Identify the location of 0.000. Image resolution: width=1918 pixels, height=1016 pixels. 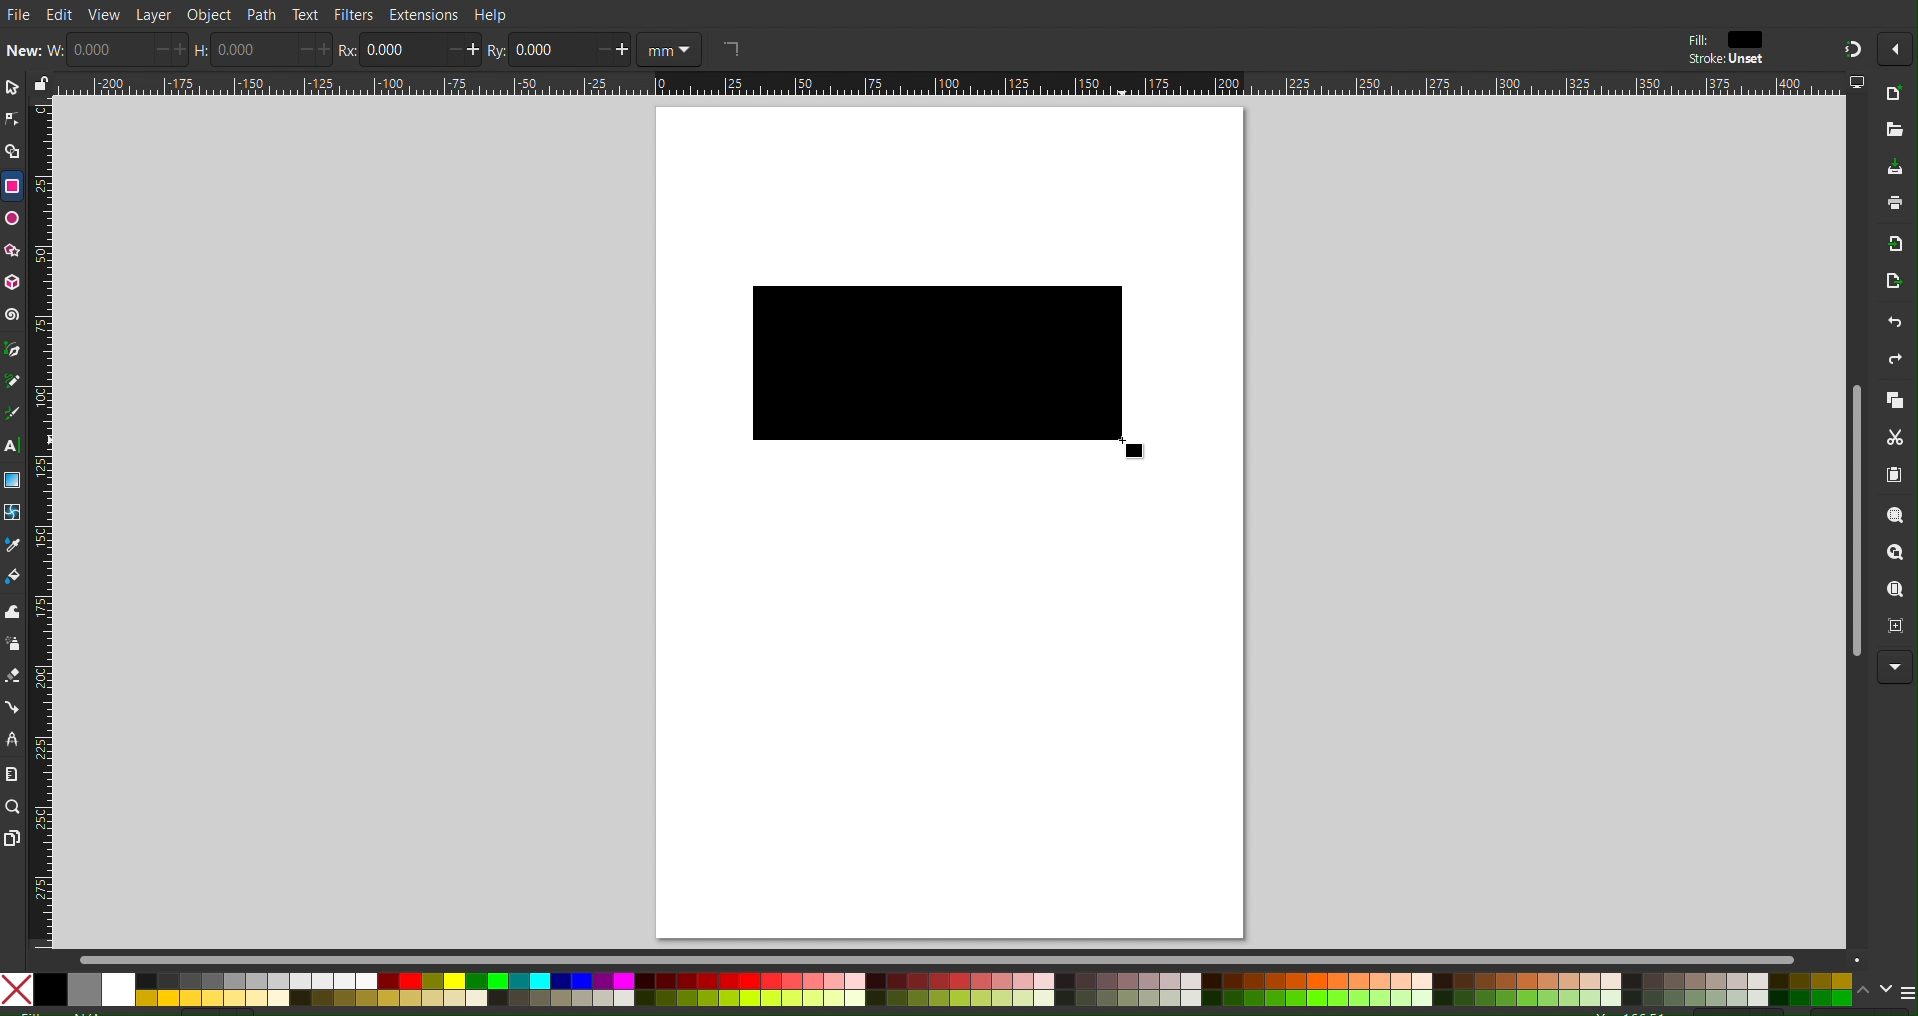
(112, 49).